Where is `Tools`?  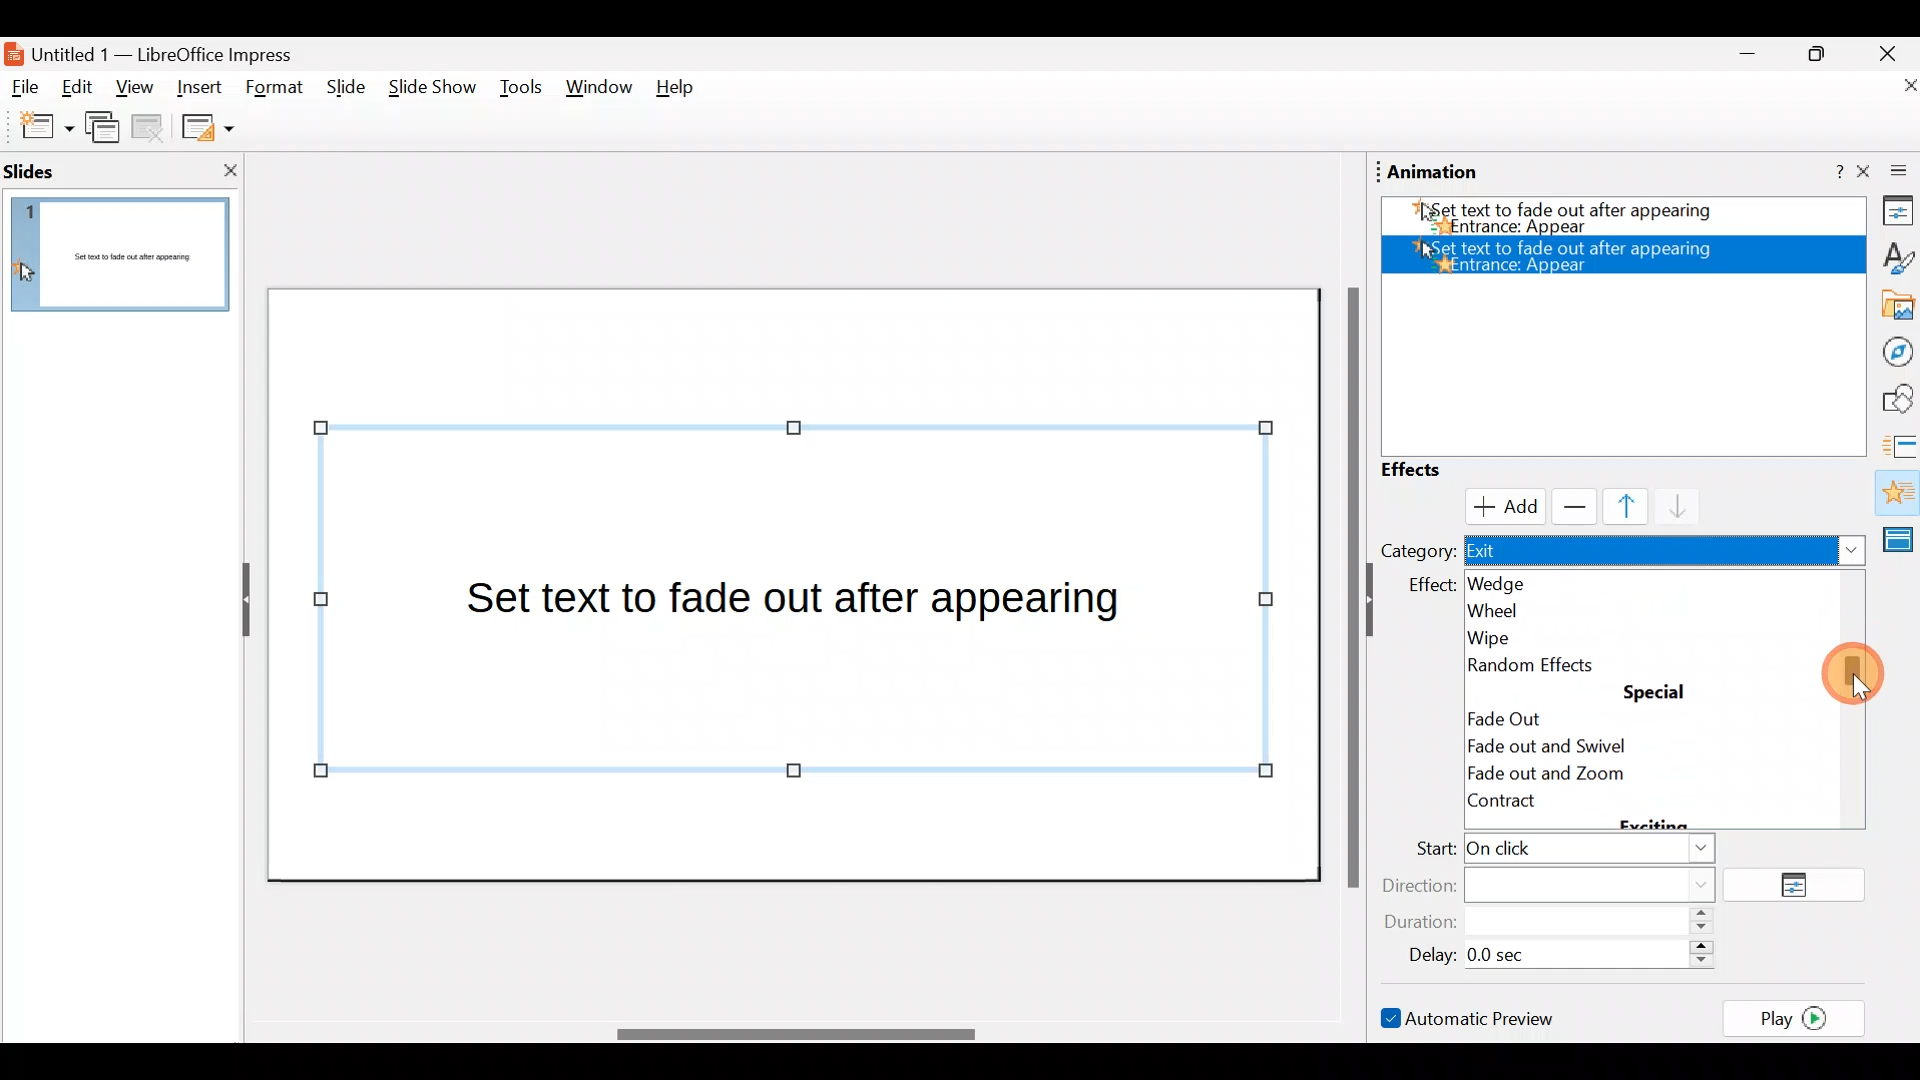 Tools is located at coordinates (521, 91).